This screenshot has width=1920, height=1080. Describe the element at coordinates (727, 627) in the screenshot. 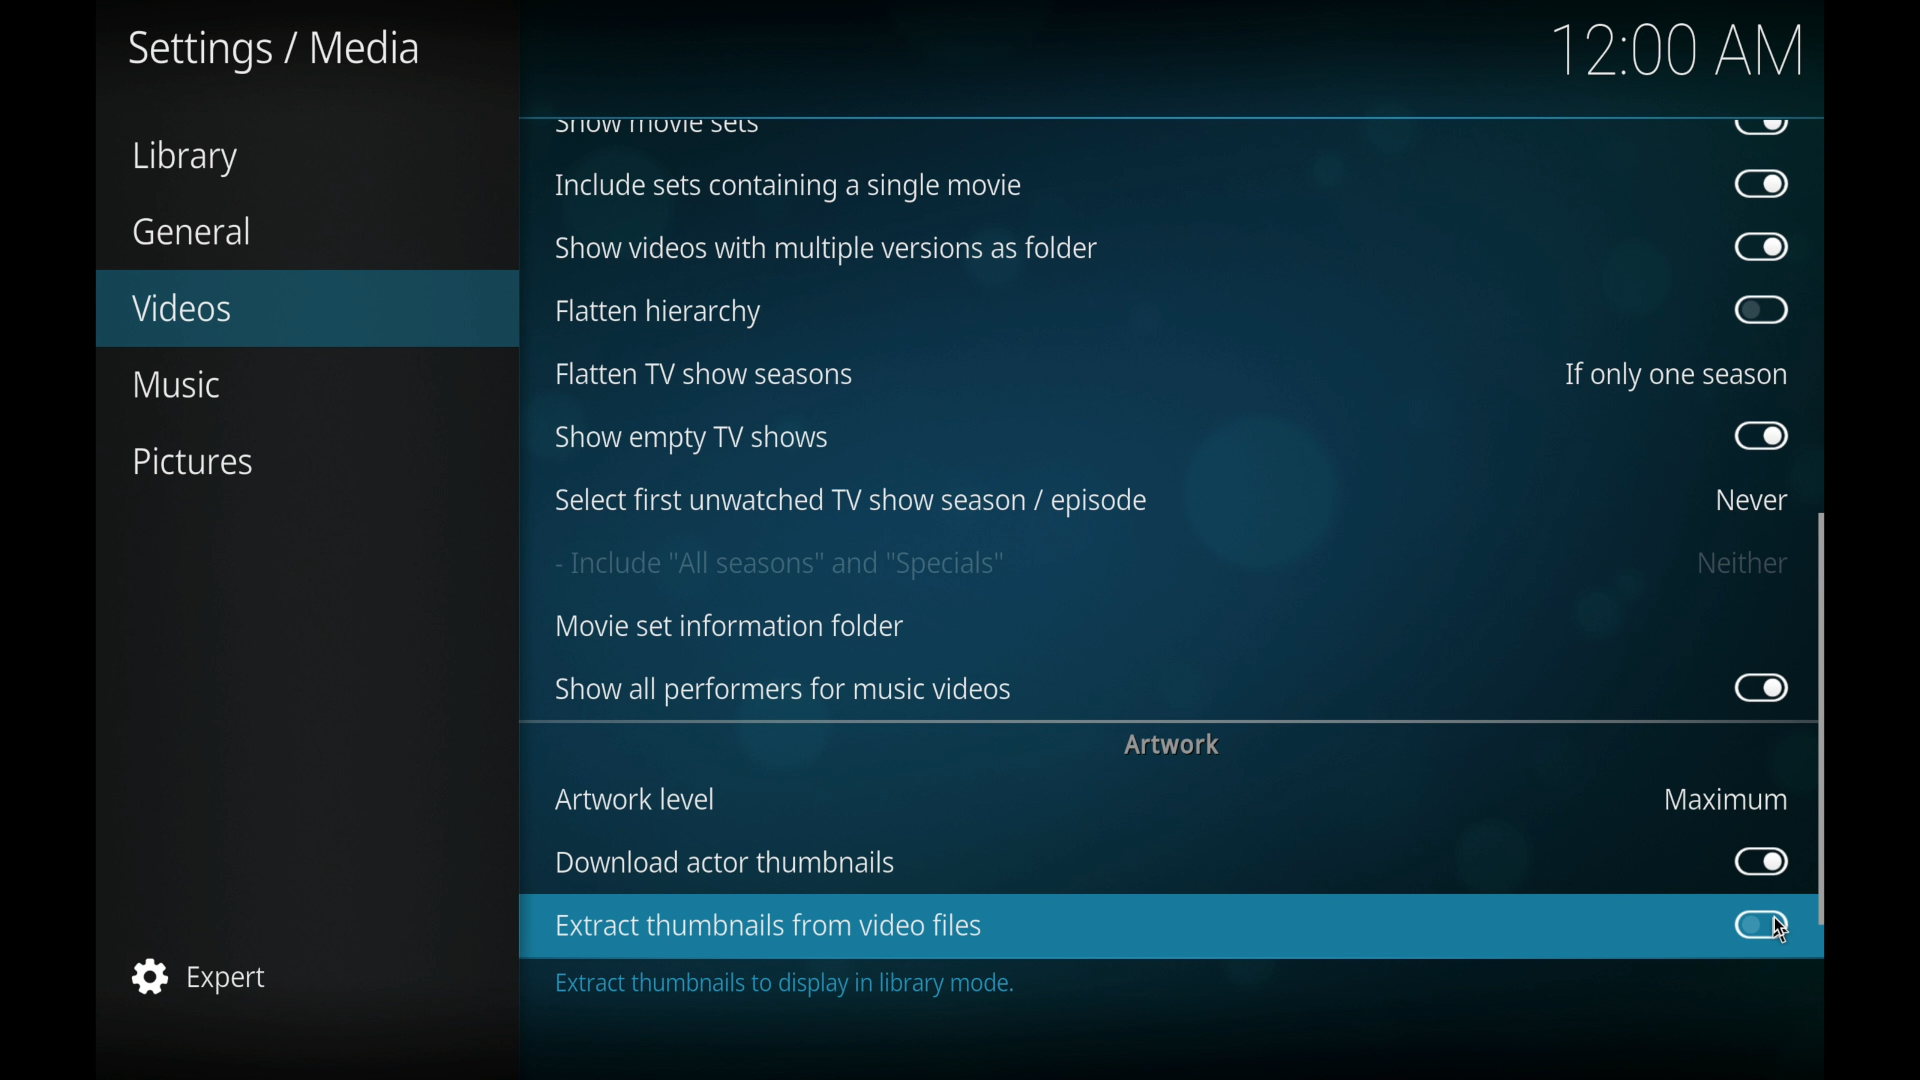

I see `movies information folder` at that location.